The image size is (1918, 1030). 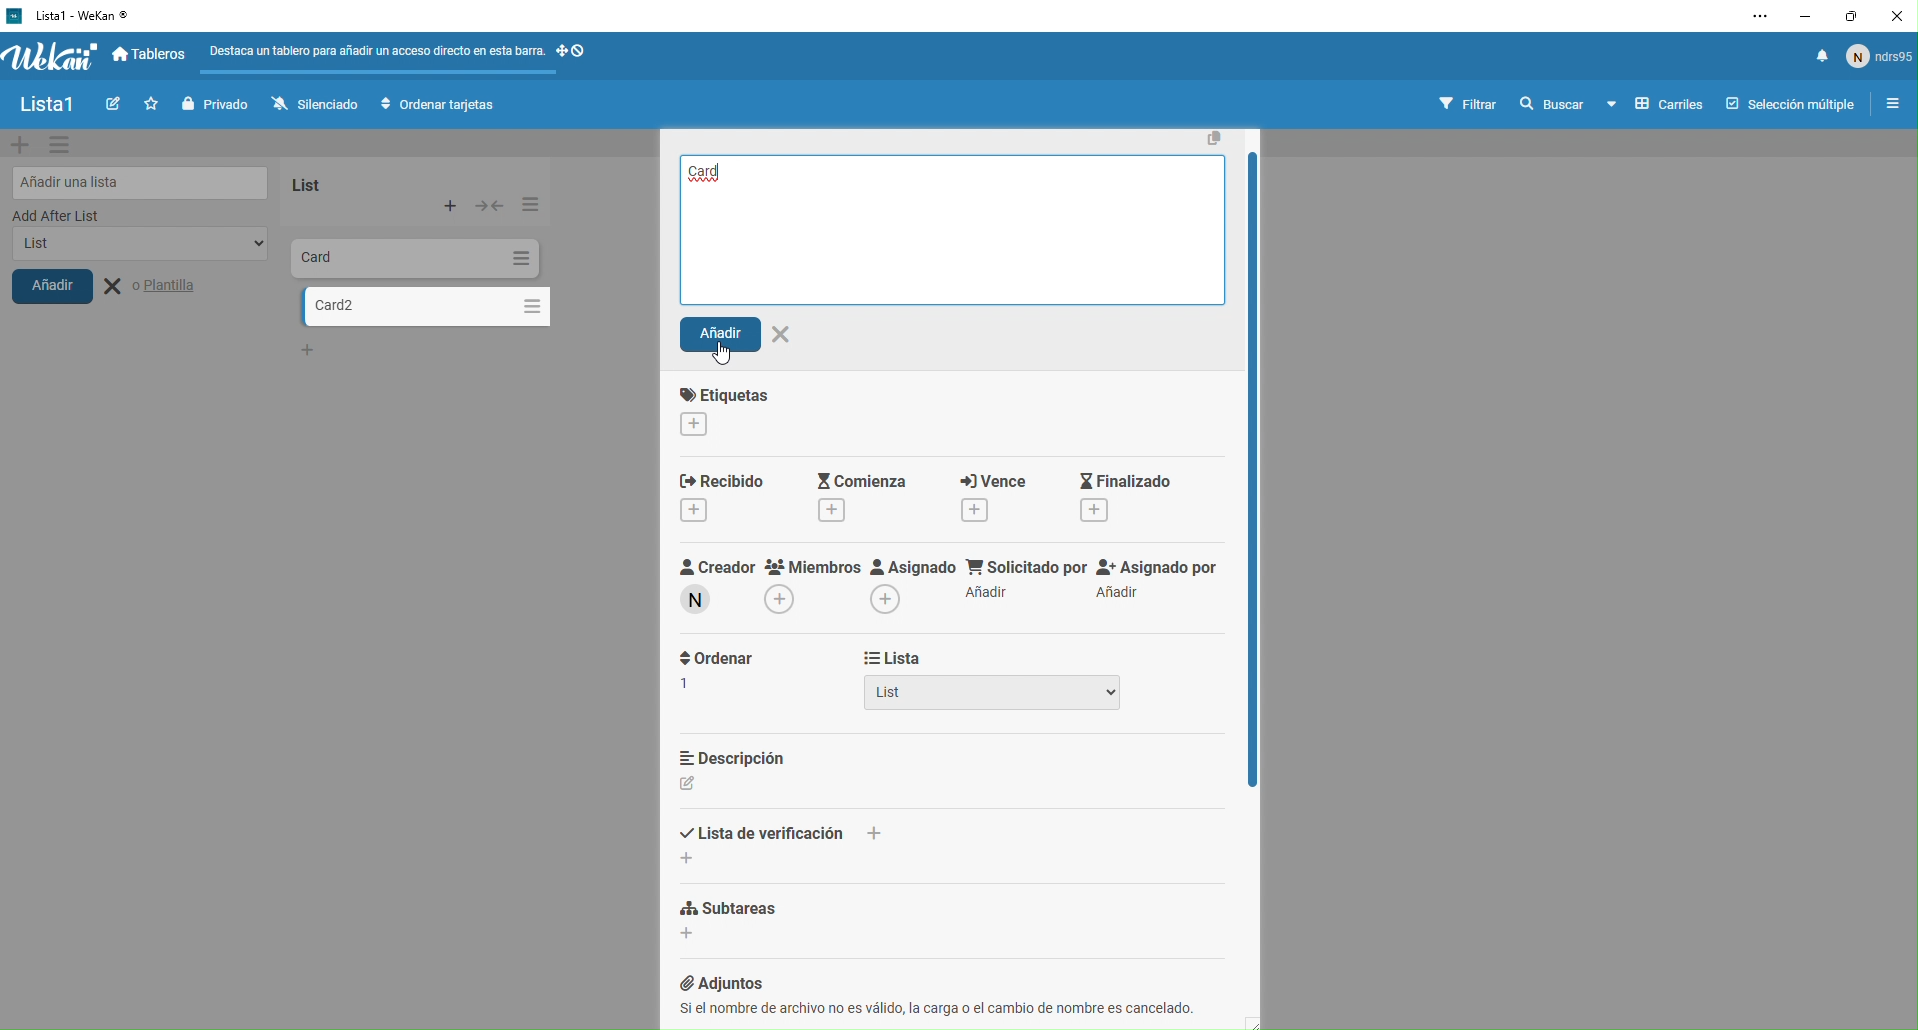 What do you see at coordinates (1785, 104) in the screenshot?
I see `seleccion multiple` at bounding box center [1785, 104].